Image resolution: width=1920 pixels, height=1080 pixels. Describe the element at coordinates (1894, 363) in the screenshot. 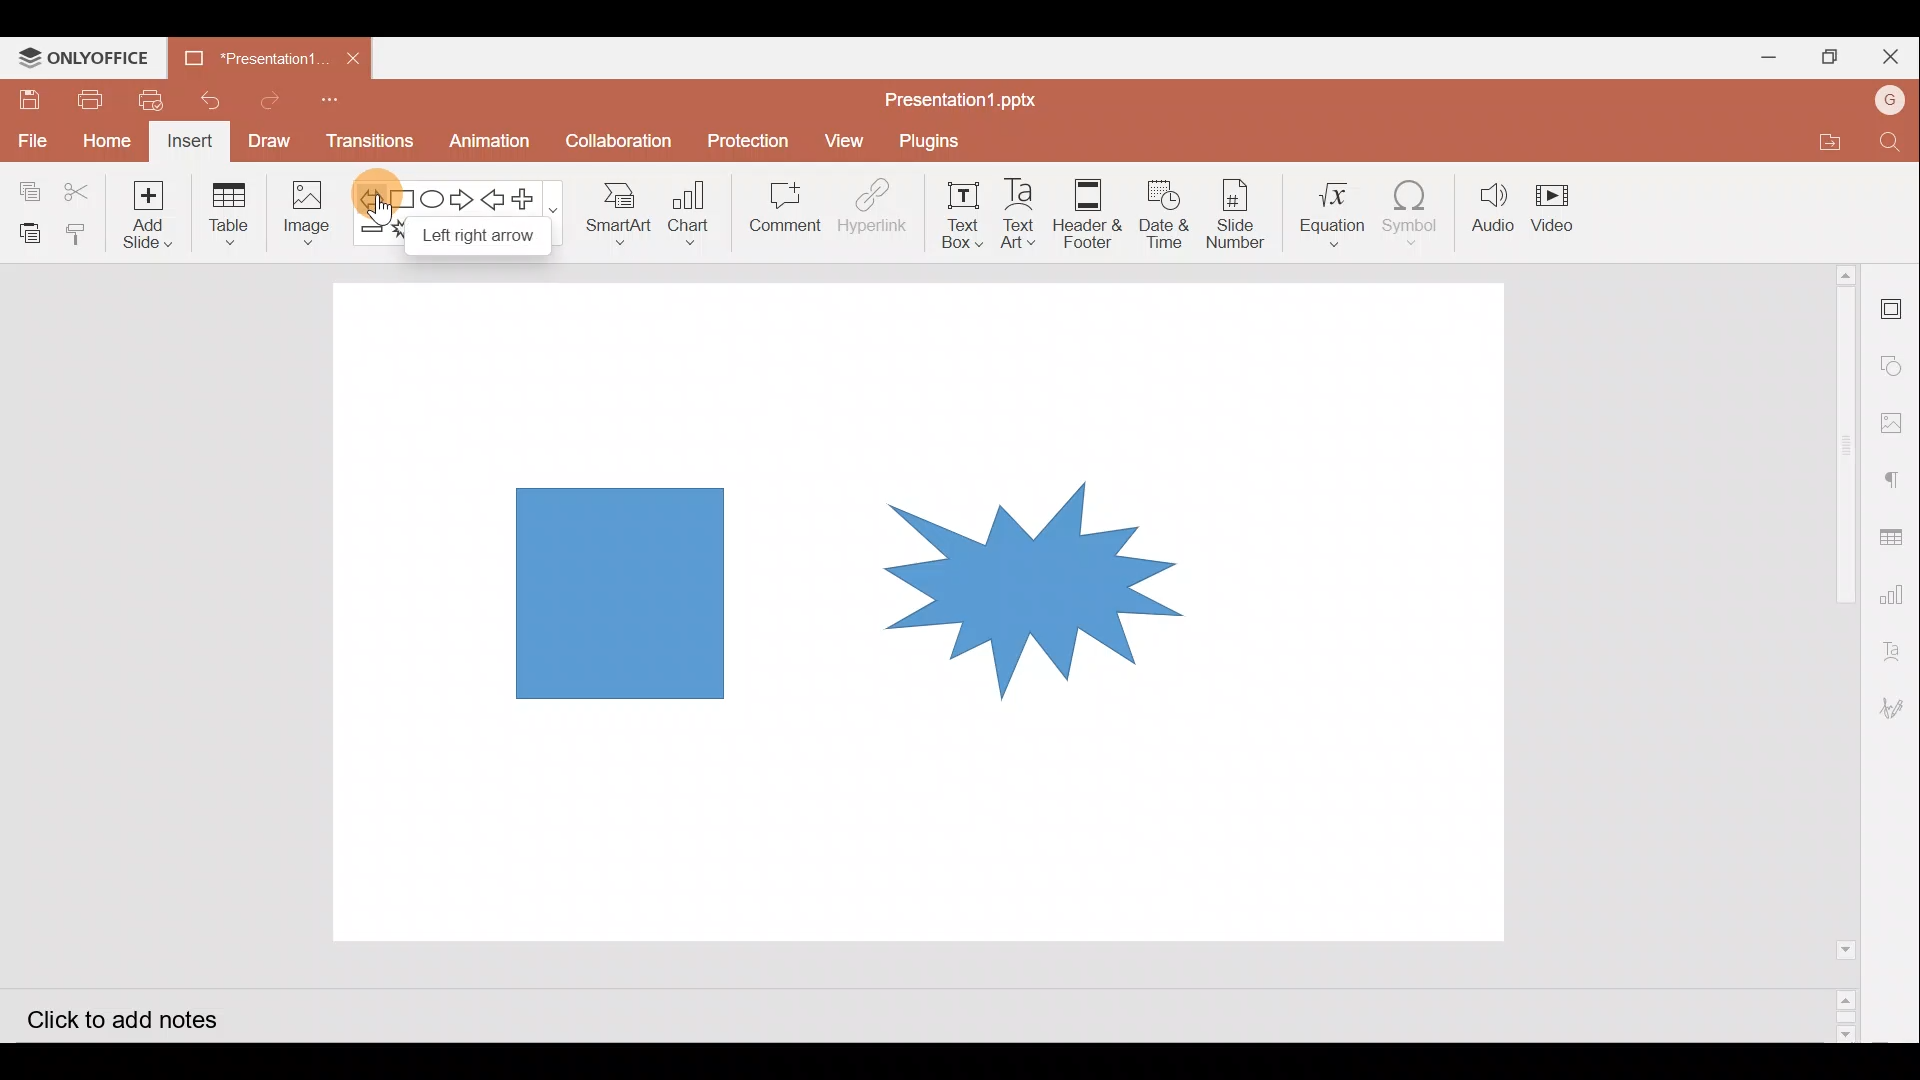

I see `Shapes settings` at that location.